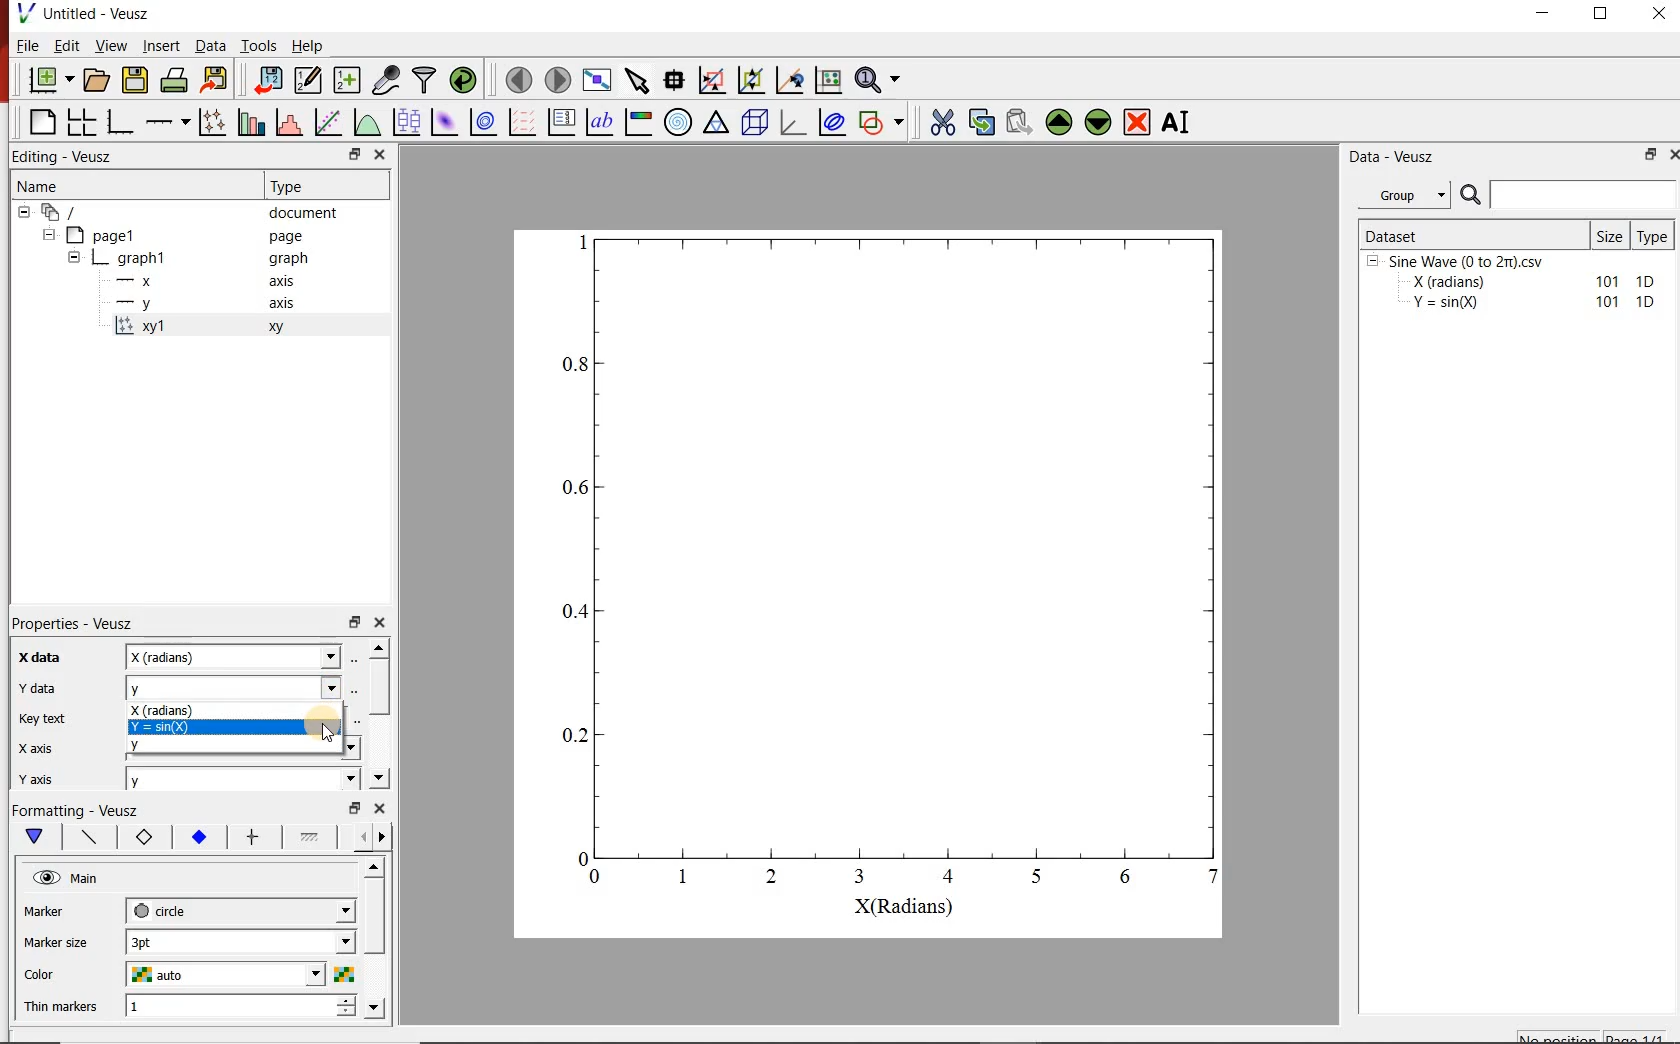  I want to click on Close, so click(380, 156).